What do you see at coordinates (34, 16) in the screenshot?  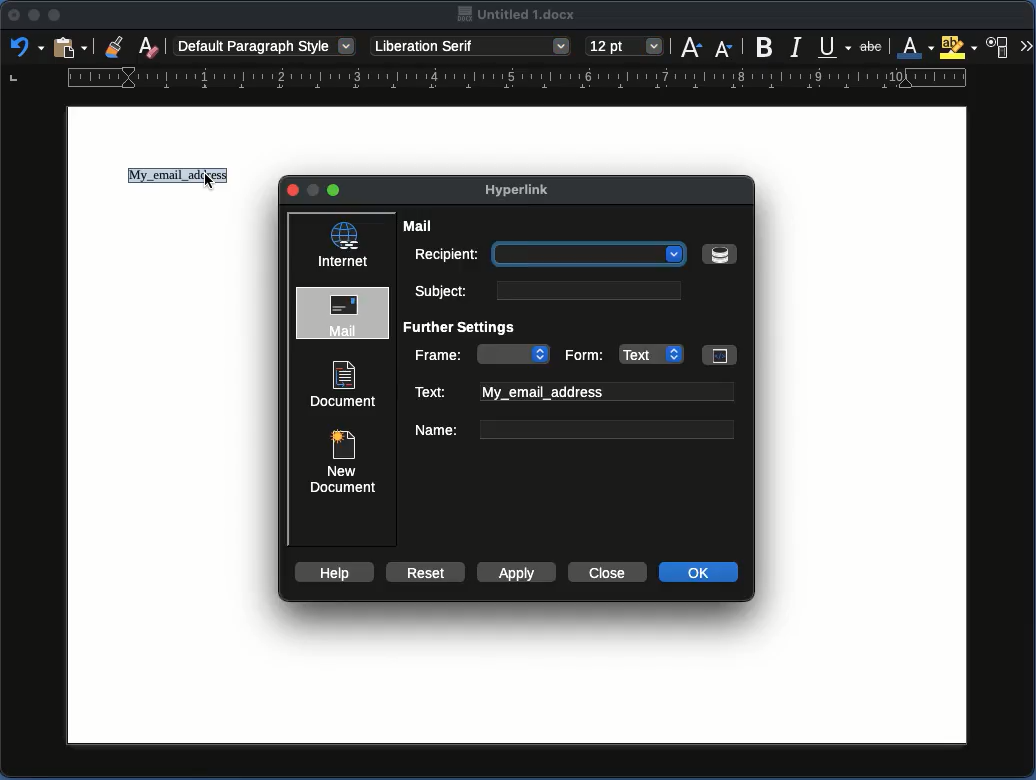 I see `Minimize` at bounding box center [34, 16].